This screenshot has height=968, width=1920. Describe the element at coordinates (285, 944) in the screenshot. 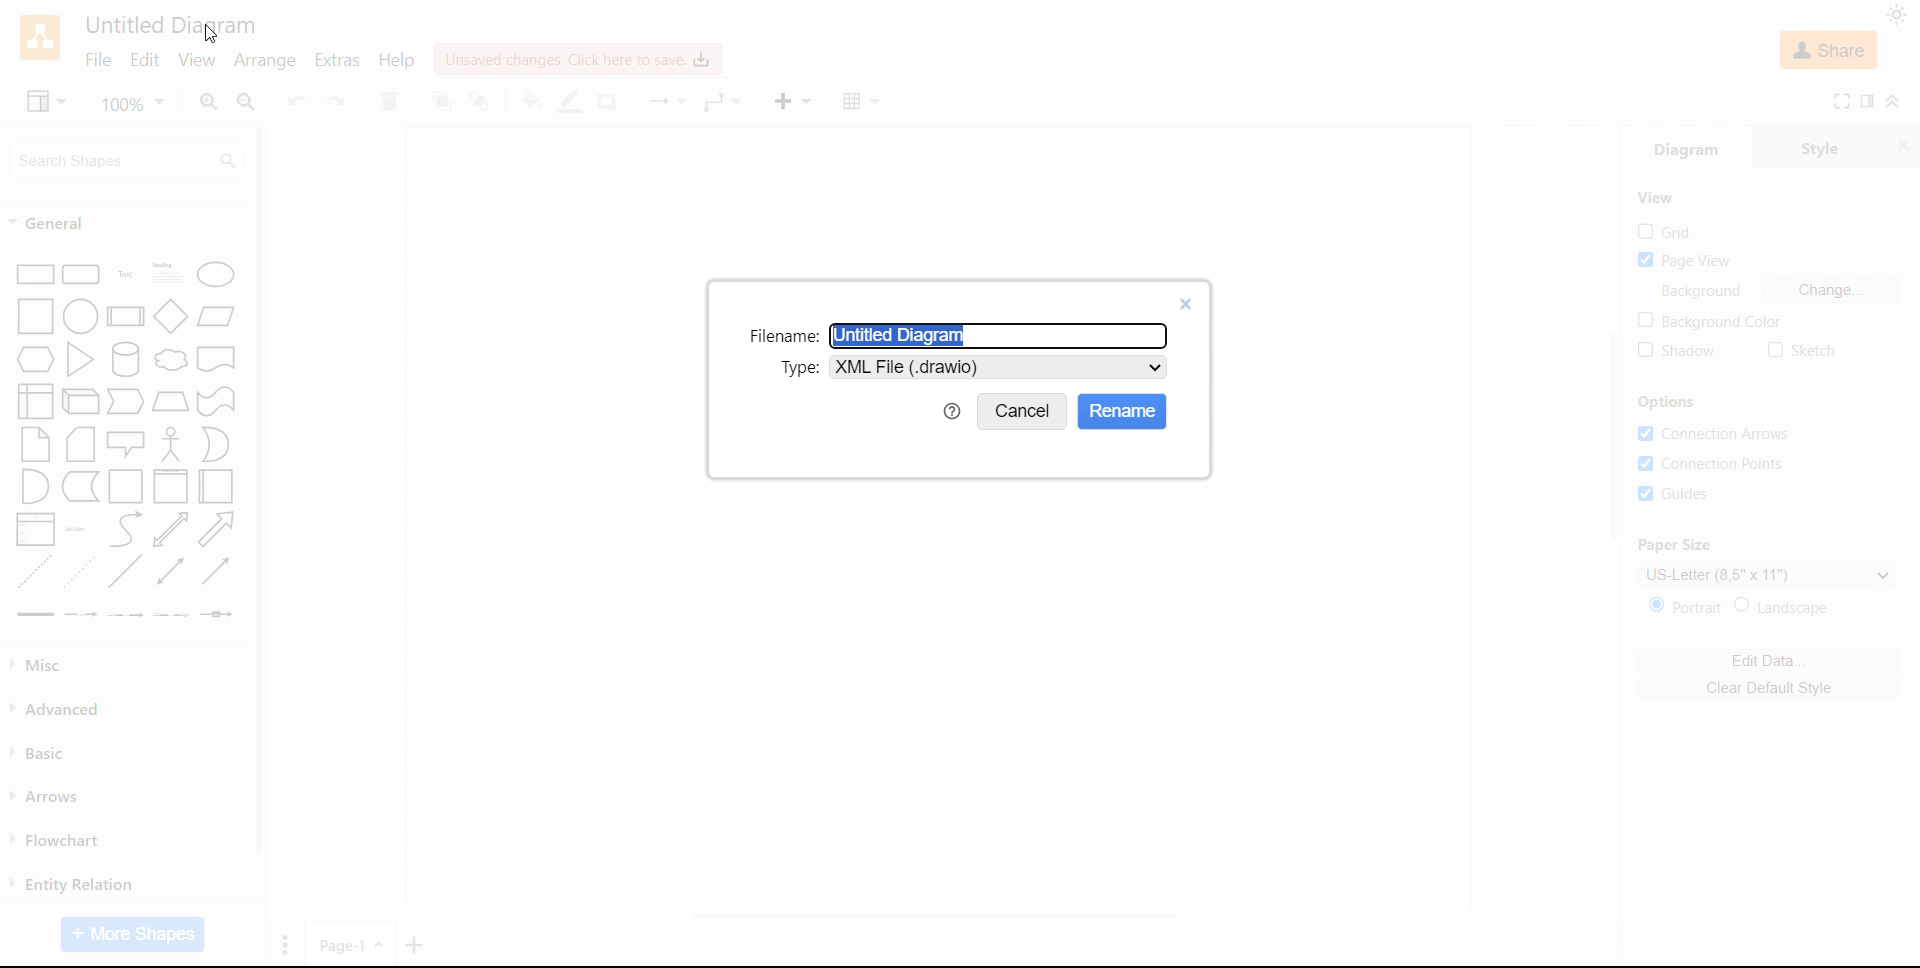

I see `Page option ` at that location.